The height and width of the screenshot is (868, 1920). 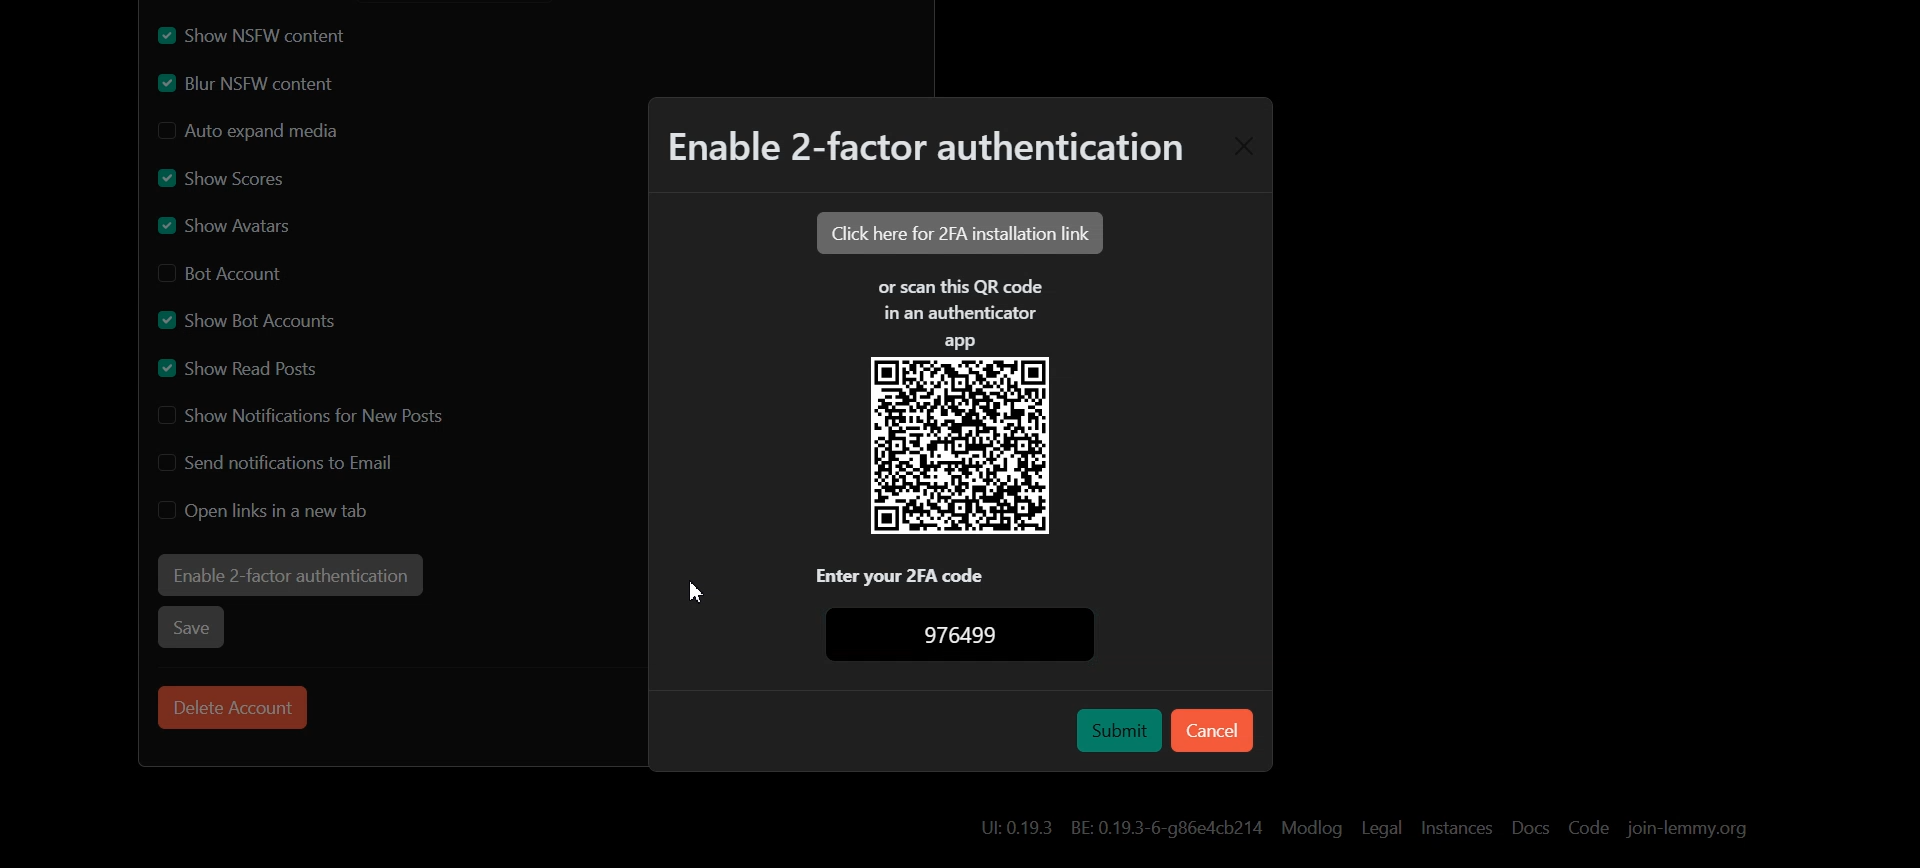 What do you see at coordinates (229, 271) in the screenshot?
I see `Disable Bot Account` at bounding box center [229, 271].